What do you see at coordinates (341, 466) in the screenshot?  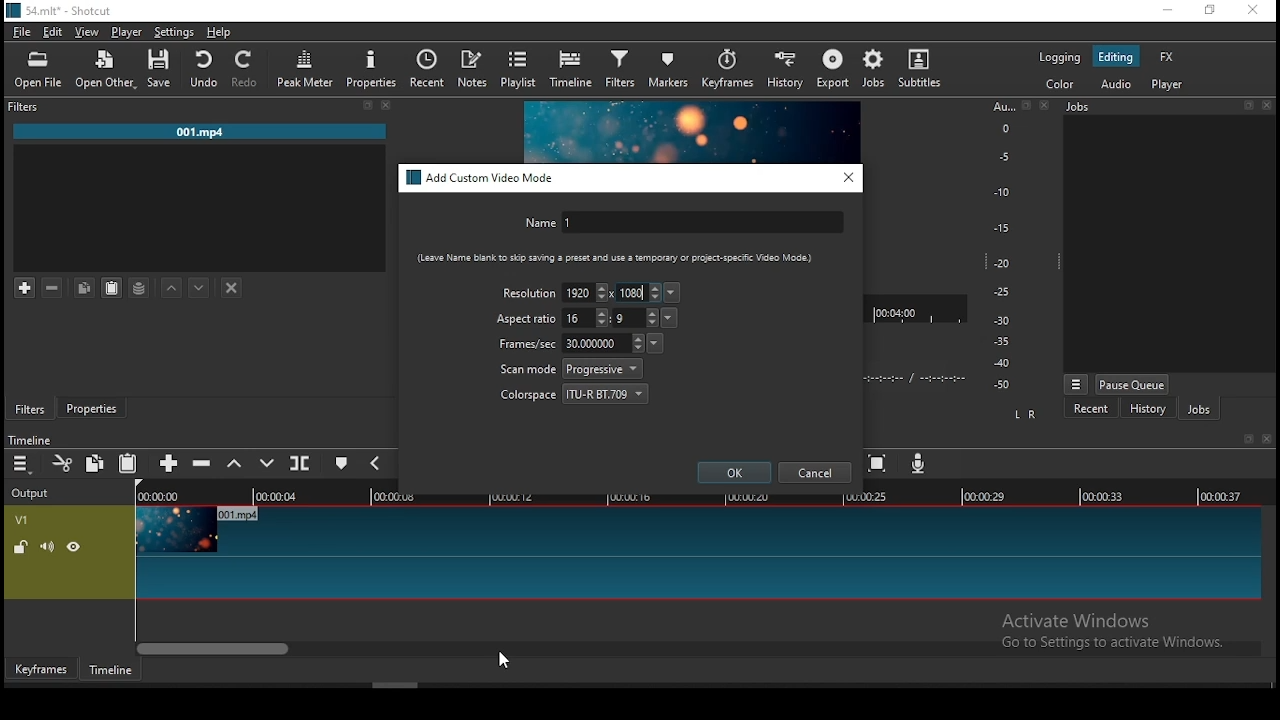 I see `create/edit marker` at bounding box center [341, 466].